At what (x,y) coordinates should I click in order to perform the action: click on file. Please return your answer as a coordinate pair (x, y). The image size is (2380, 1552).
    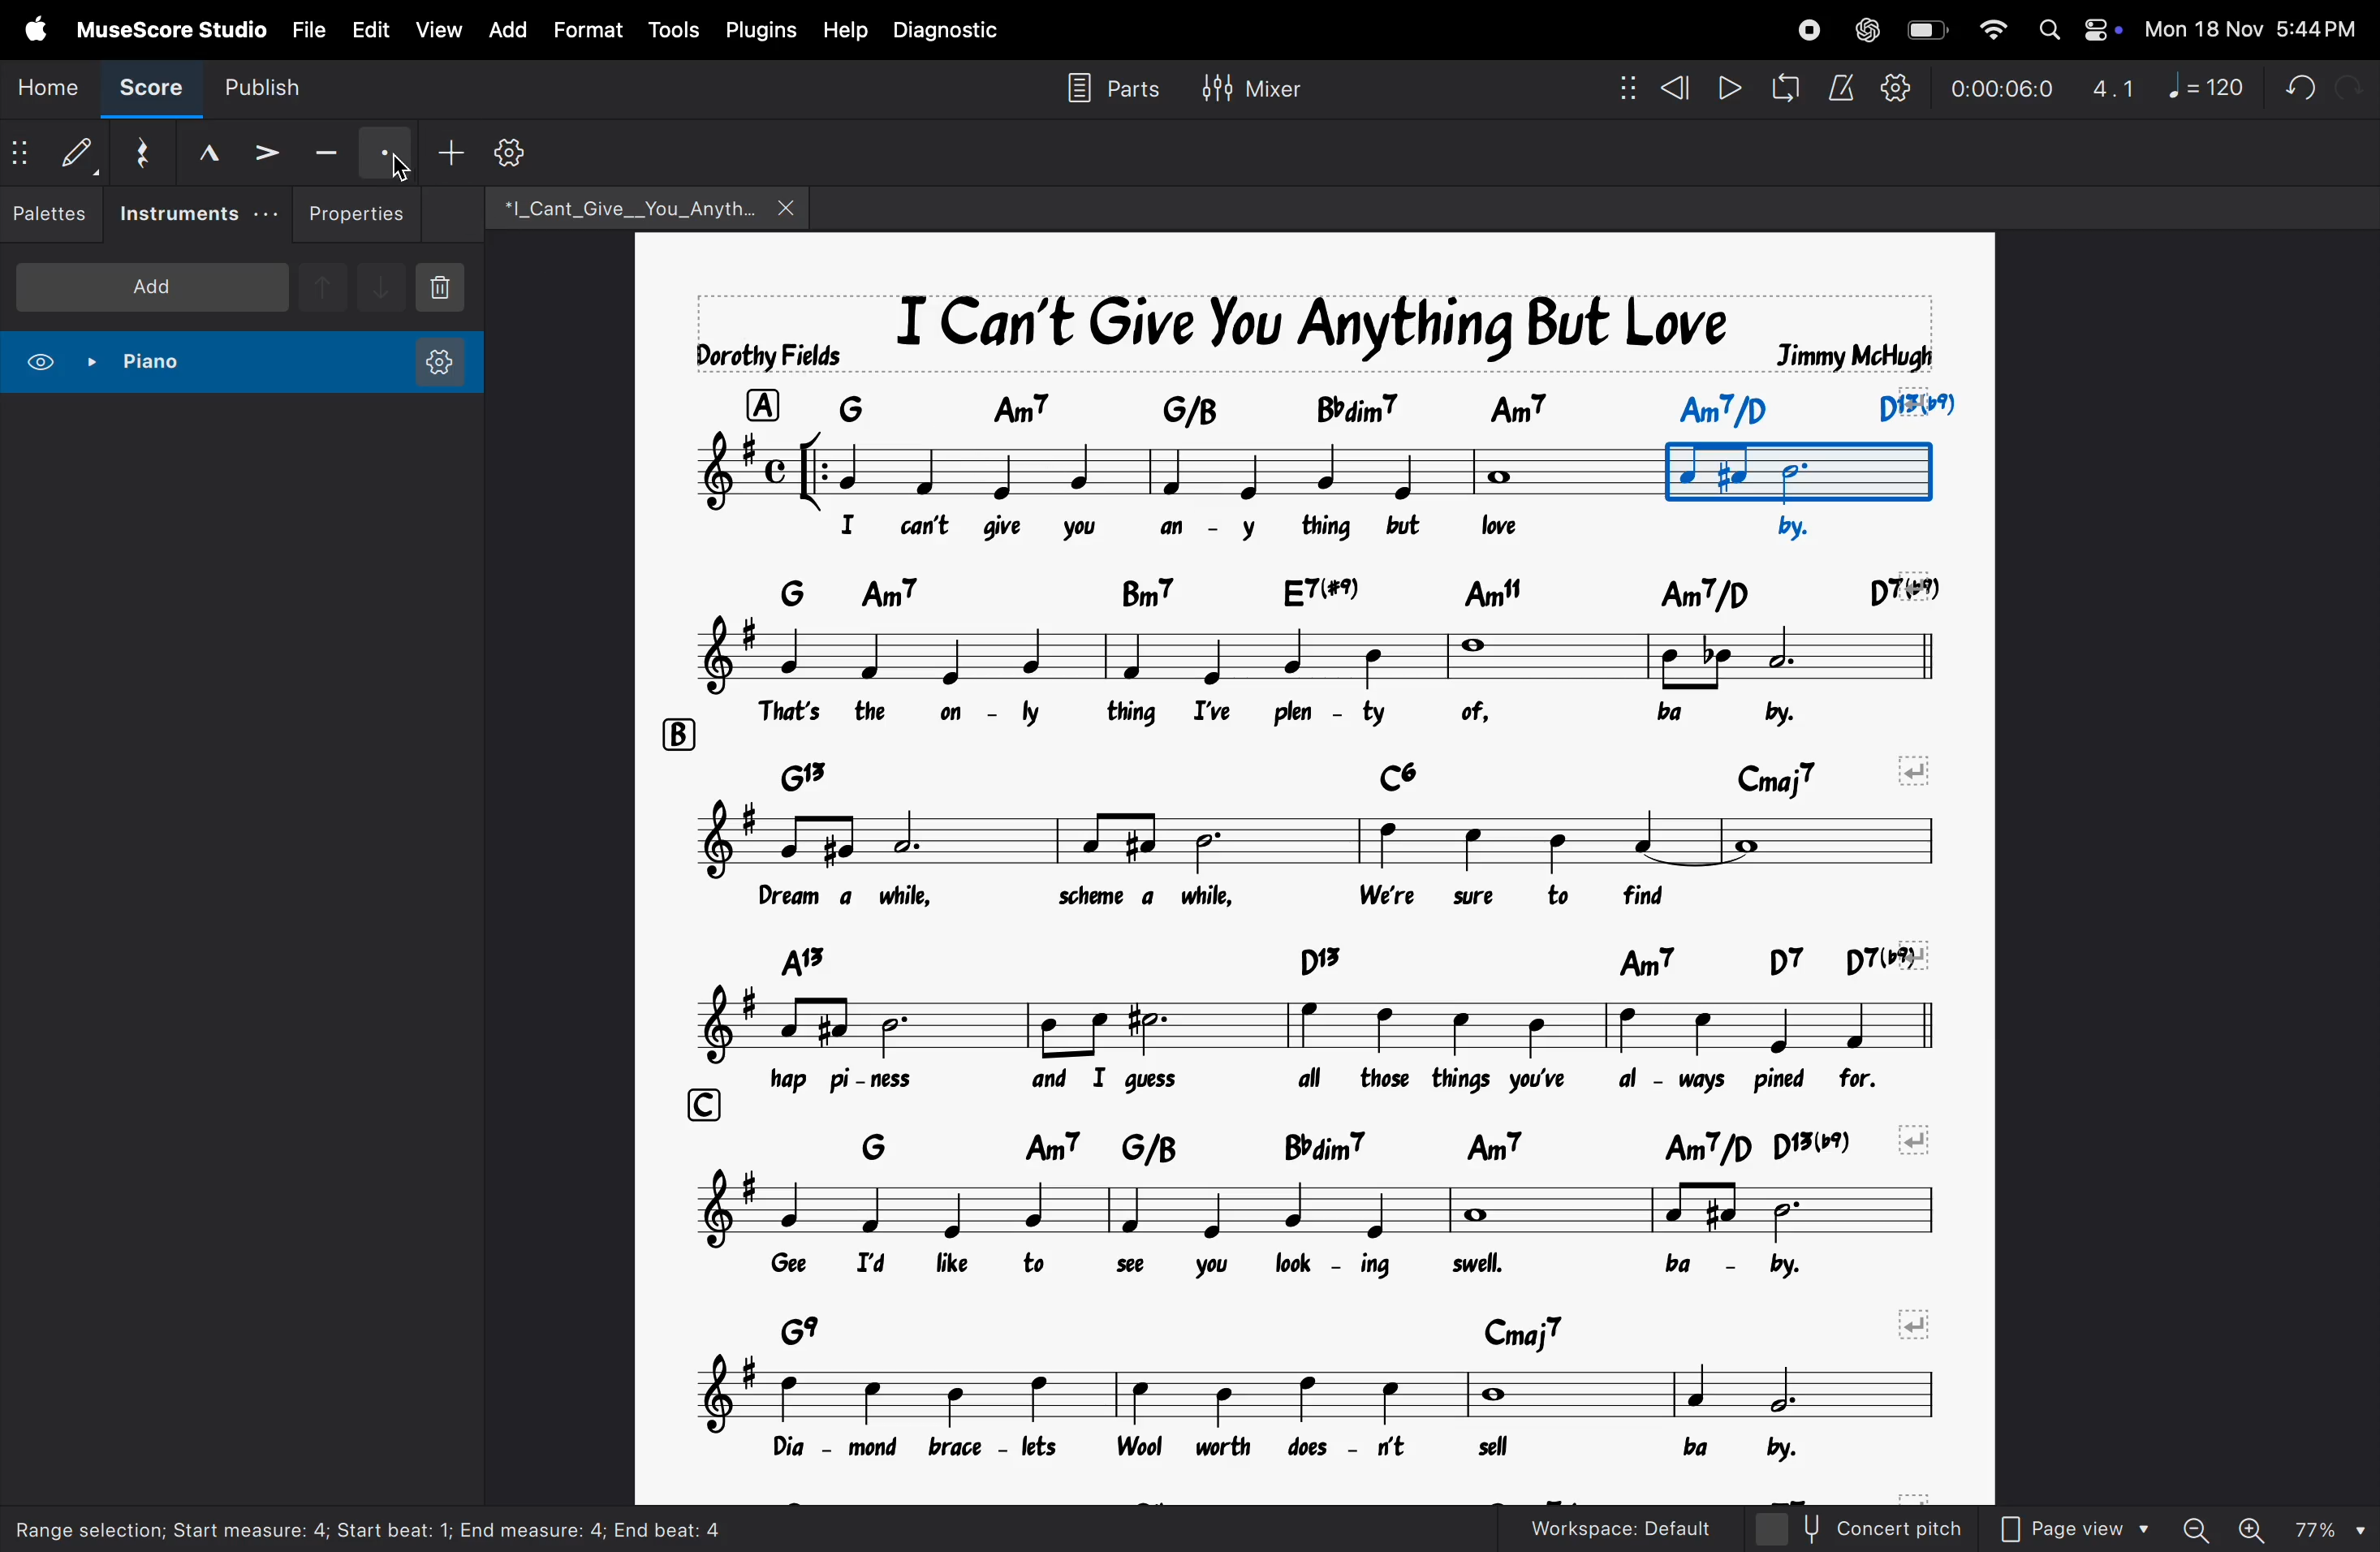
    Looking at the image, I should click on (308, 31).